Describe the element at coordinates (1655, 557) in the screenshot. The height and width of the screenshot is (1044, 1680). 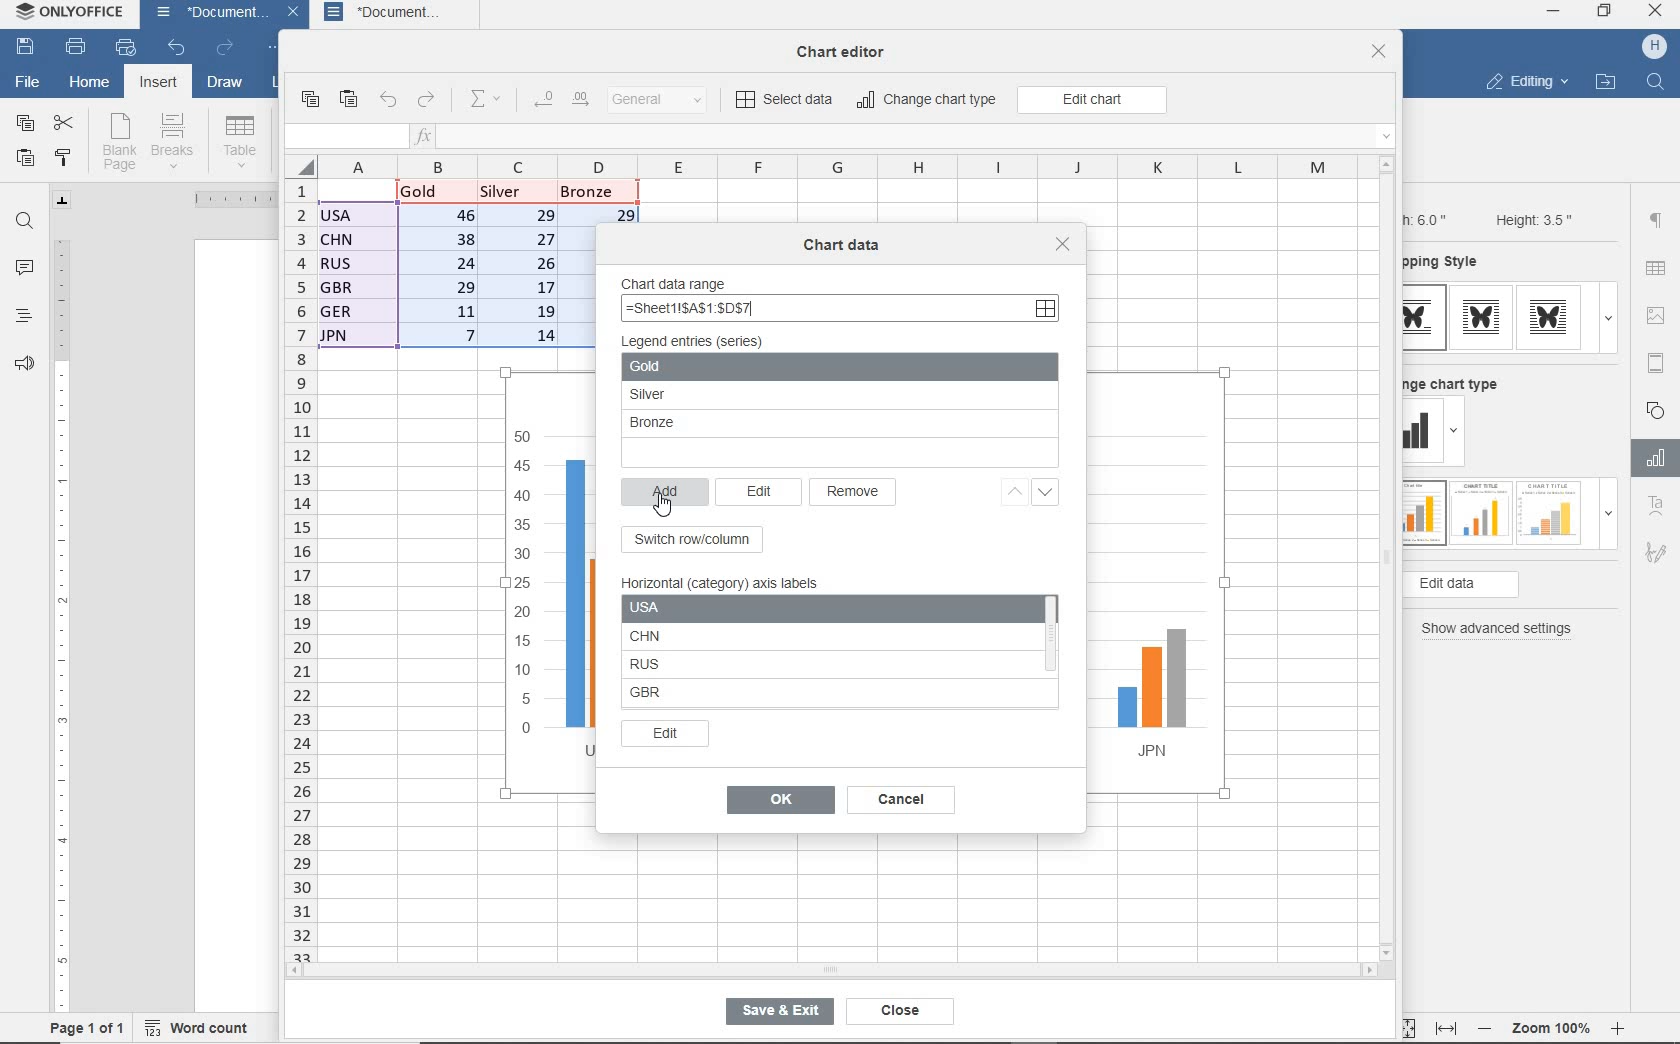
I see `Signature settings` at that location.